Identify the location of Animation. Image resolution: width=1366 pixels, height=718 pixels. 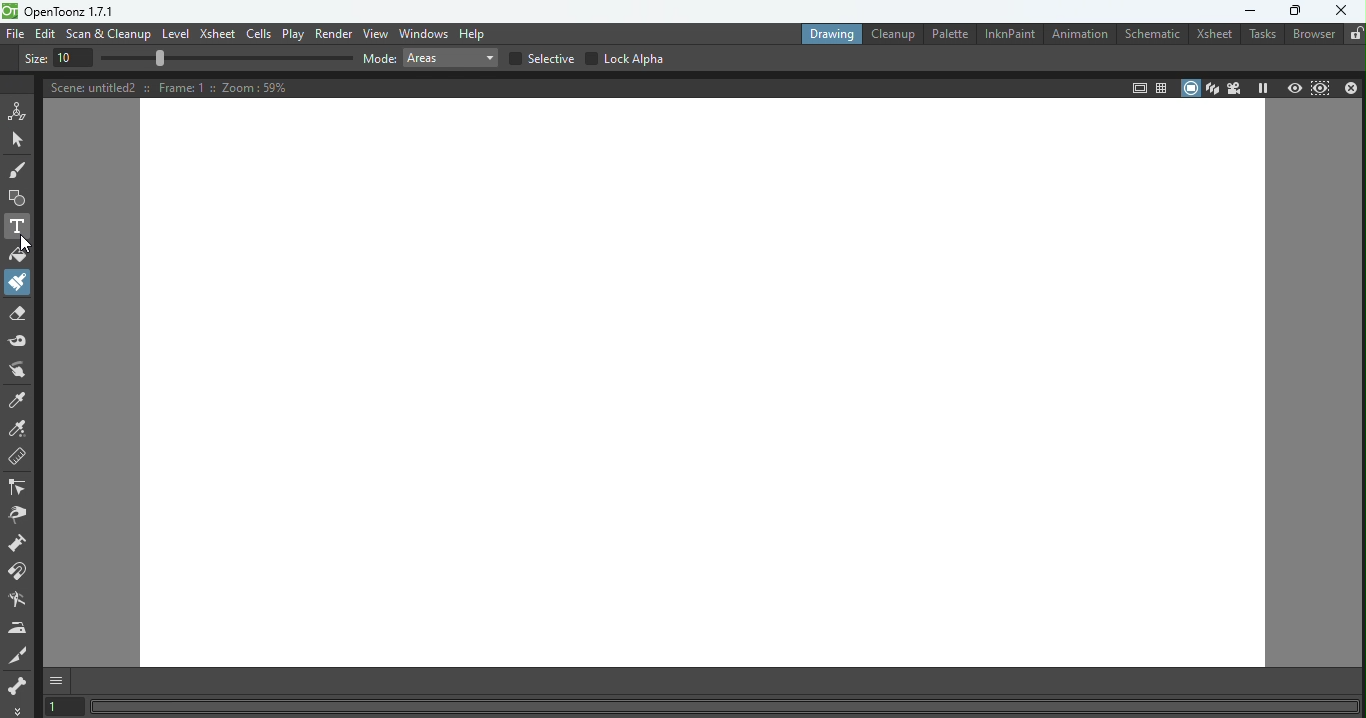
(1081, 34).